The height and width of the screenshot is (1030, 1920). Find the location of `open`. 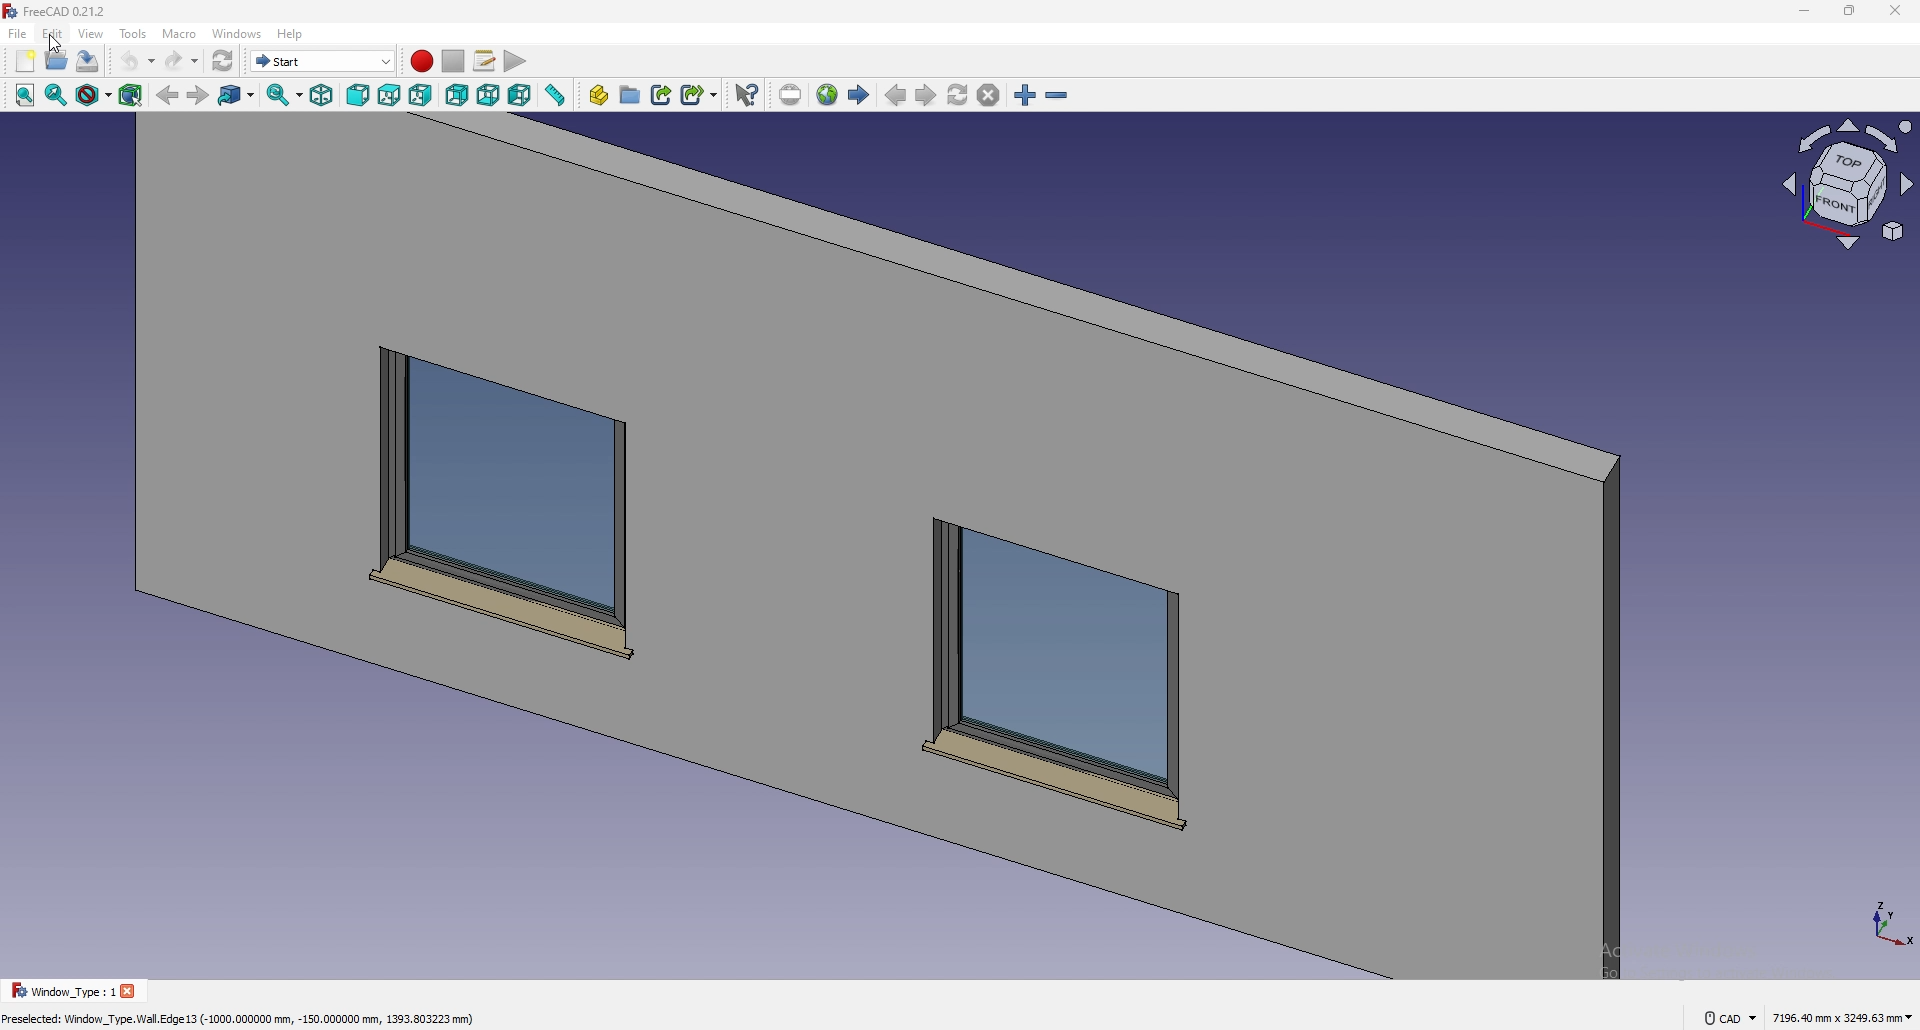

open is located at coordinates (58, 60).